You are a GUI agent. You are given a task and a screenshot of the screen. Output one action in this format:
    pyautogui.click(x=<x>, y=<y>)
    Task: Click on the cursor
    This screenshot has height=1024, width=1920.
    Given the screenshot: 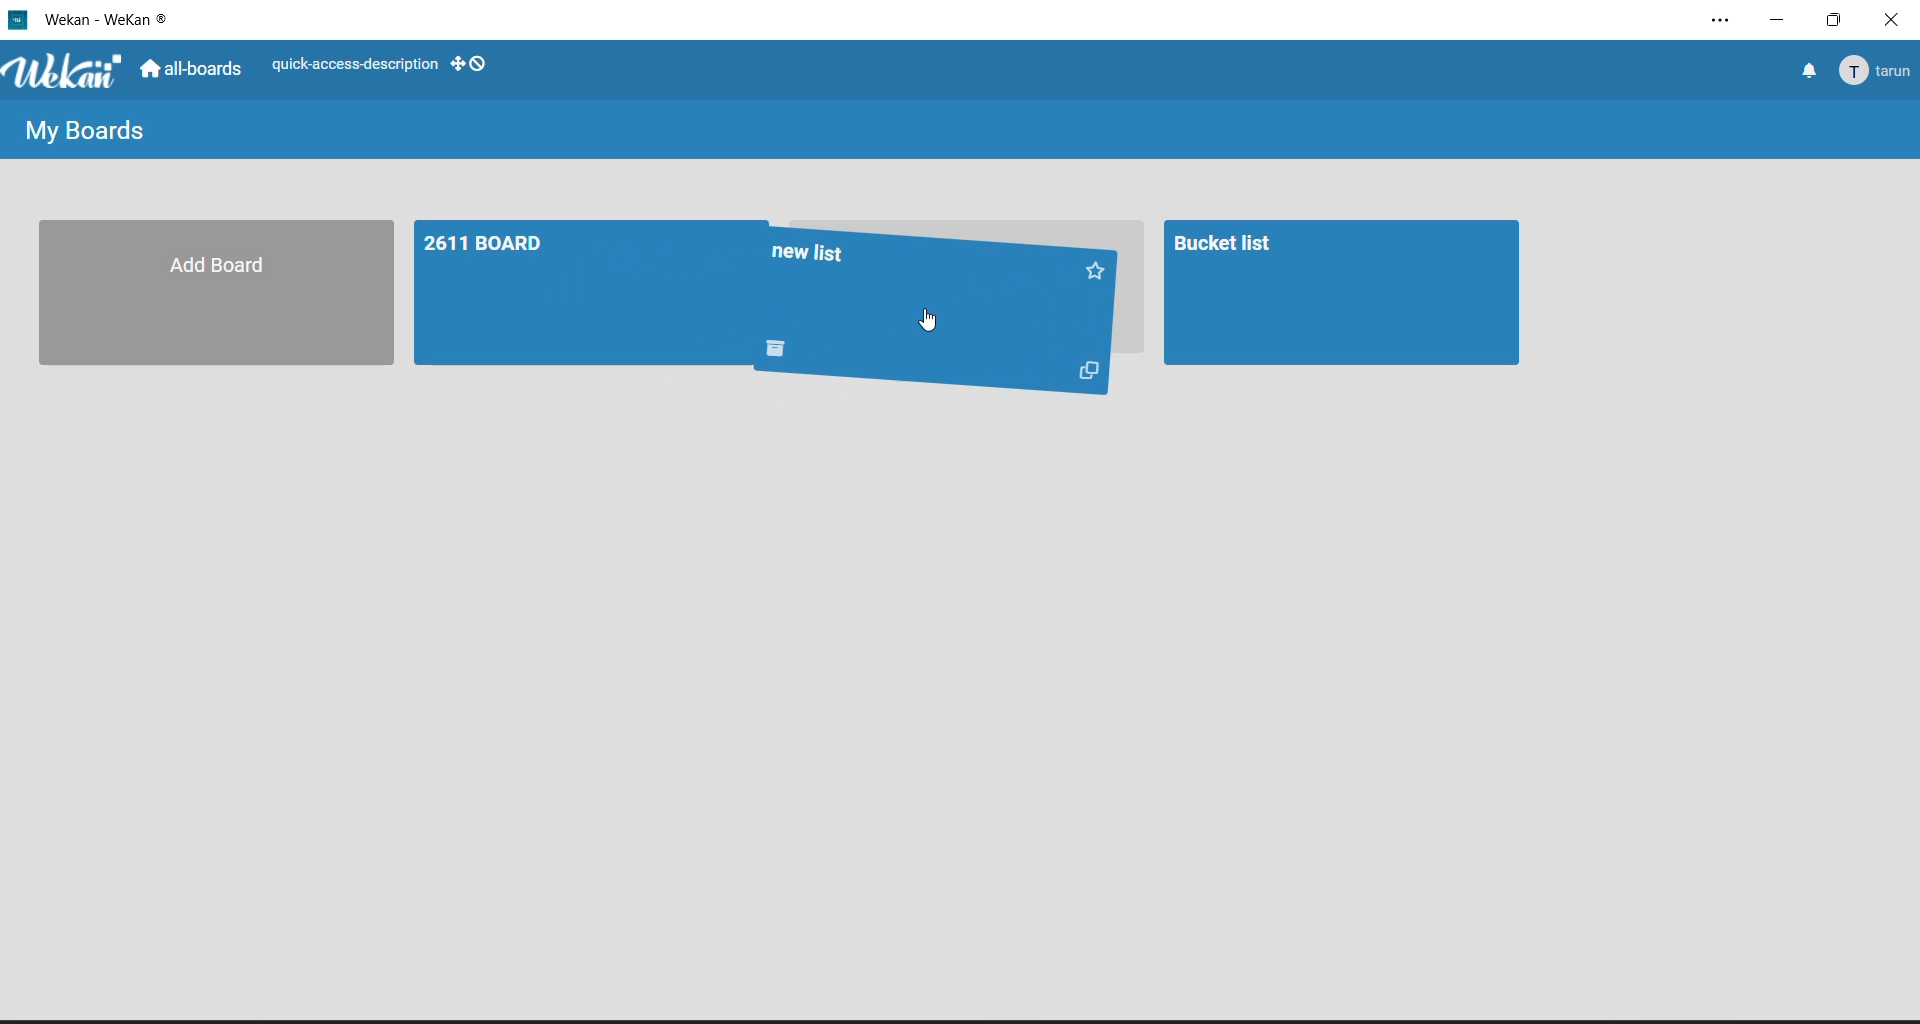 What is the action you would take?
    pyautogui.click(x=929, y=322)
    